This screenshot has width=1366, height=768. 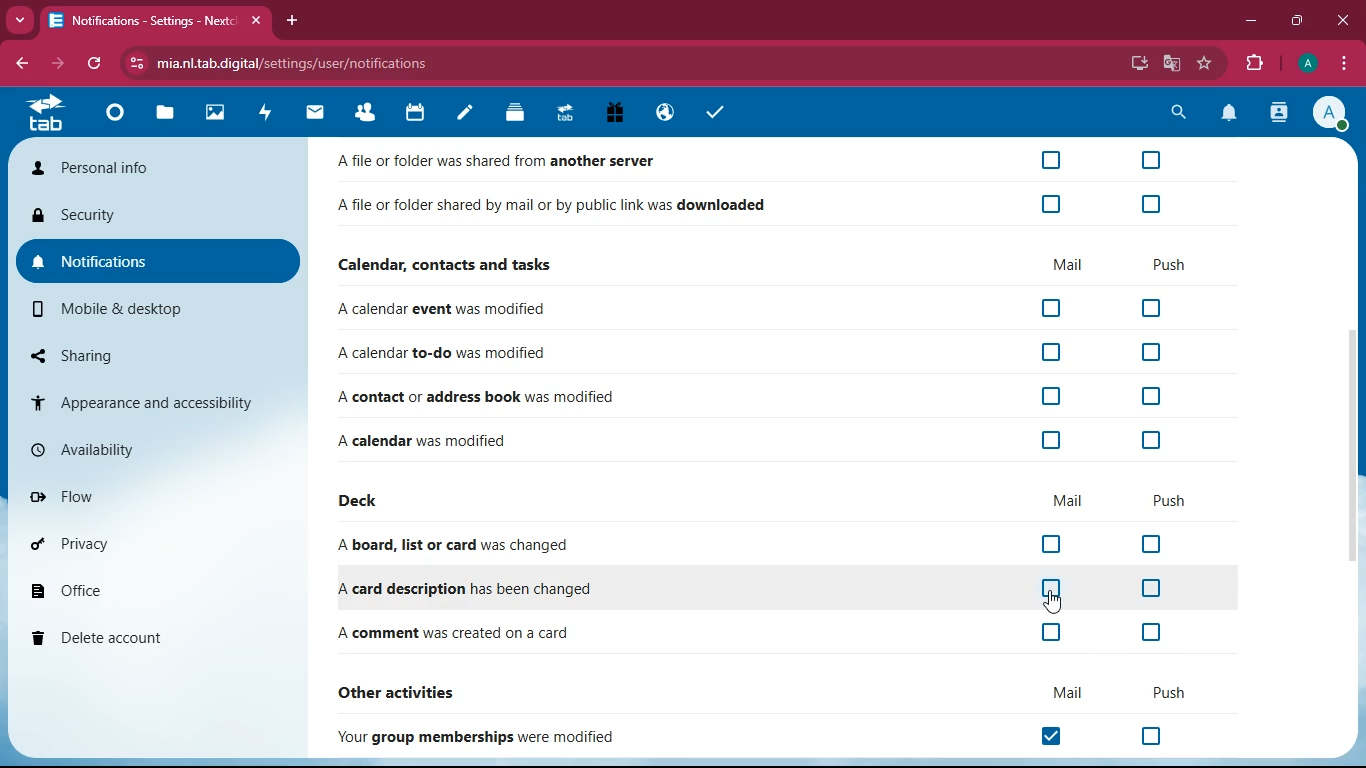 I want to click on personal info, so click(x=153, y=170).